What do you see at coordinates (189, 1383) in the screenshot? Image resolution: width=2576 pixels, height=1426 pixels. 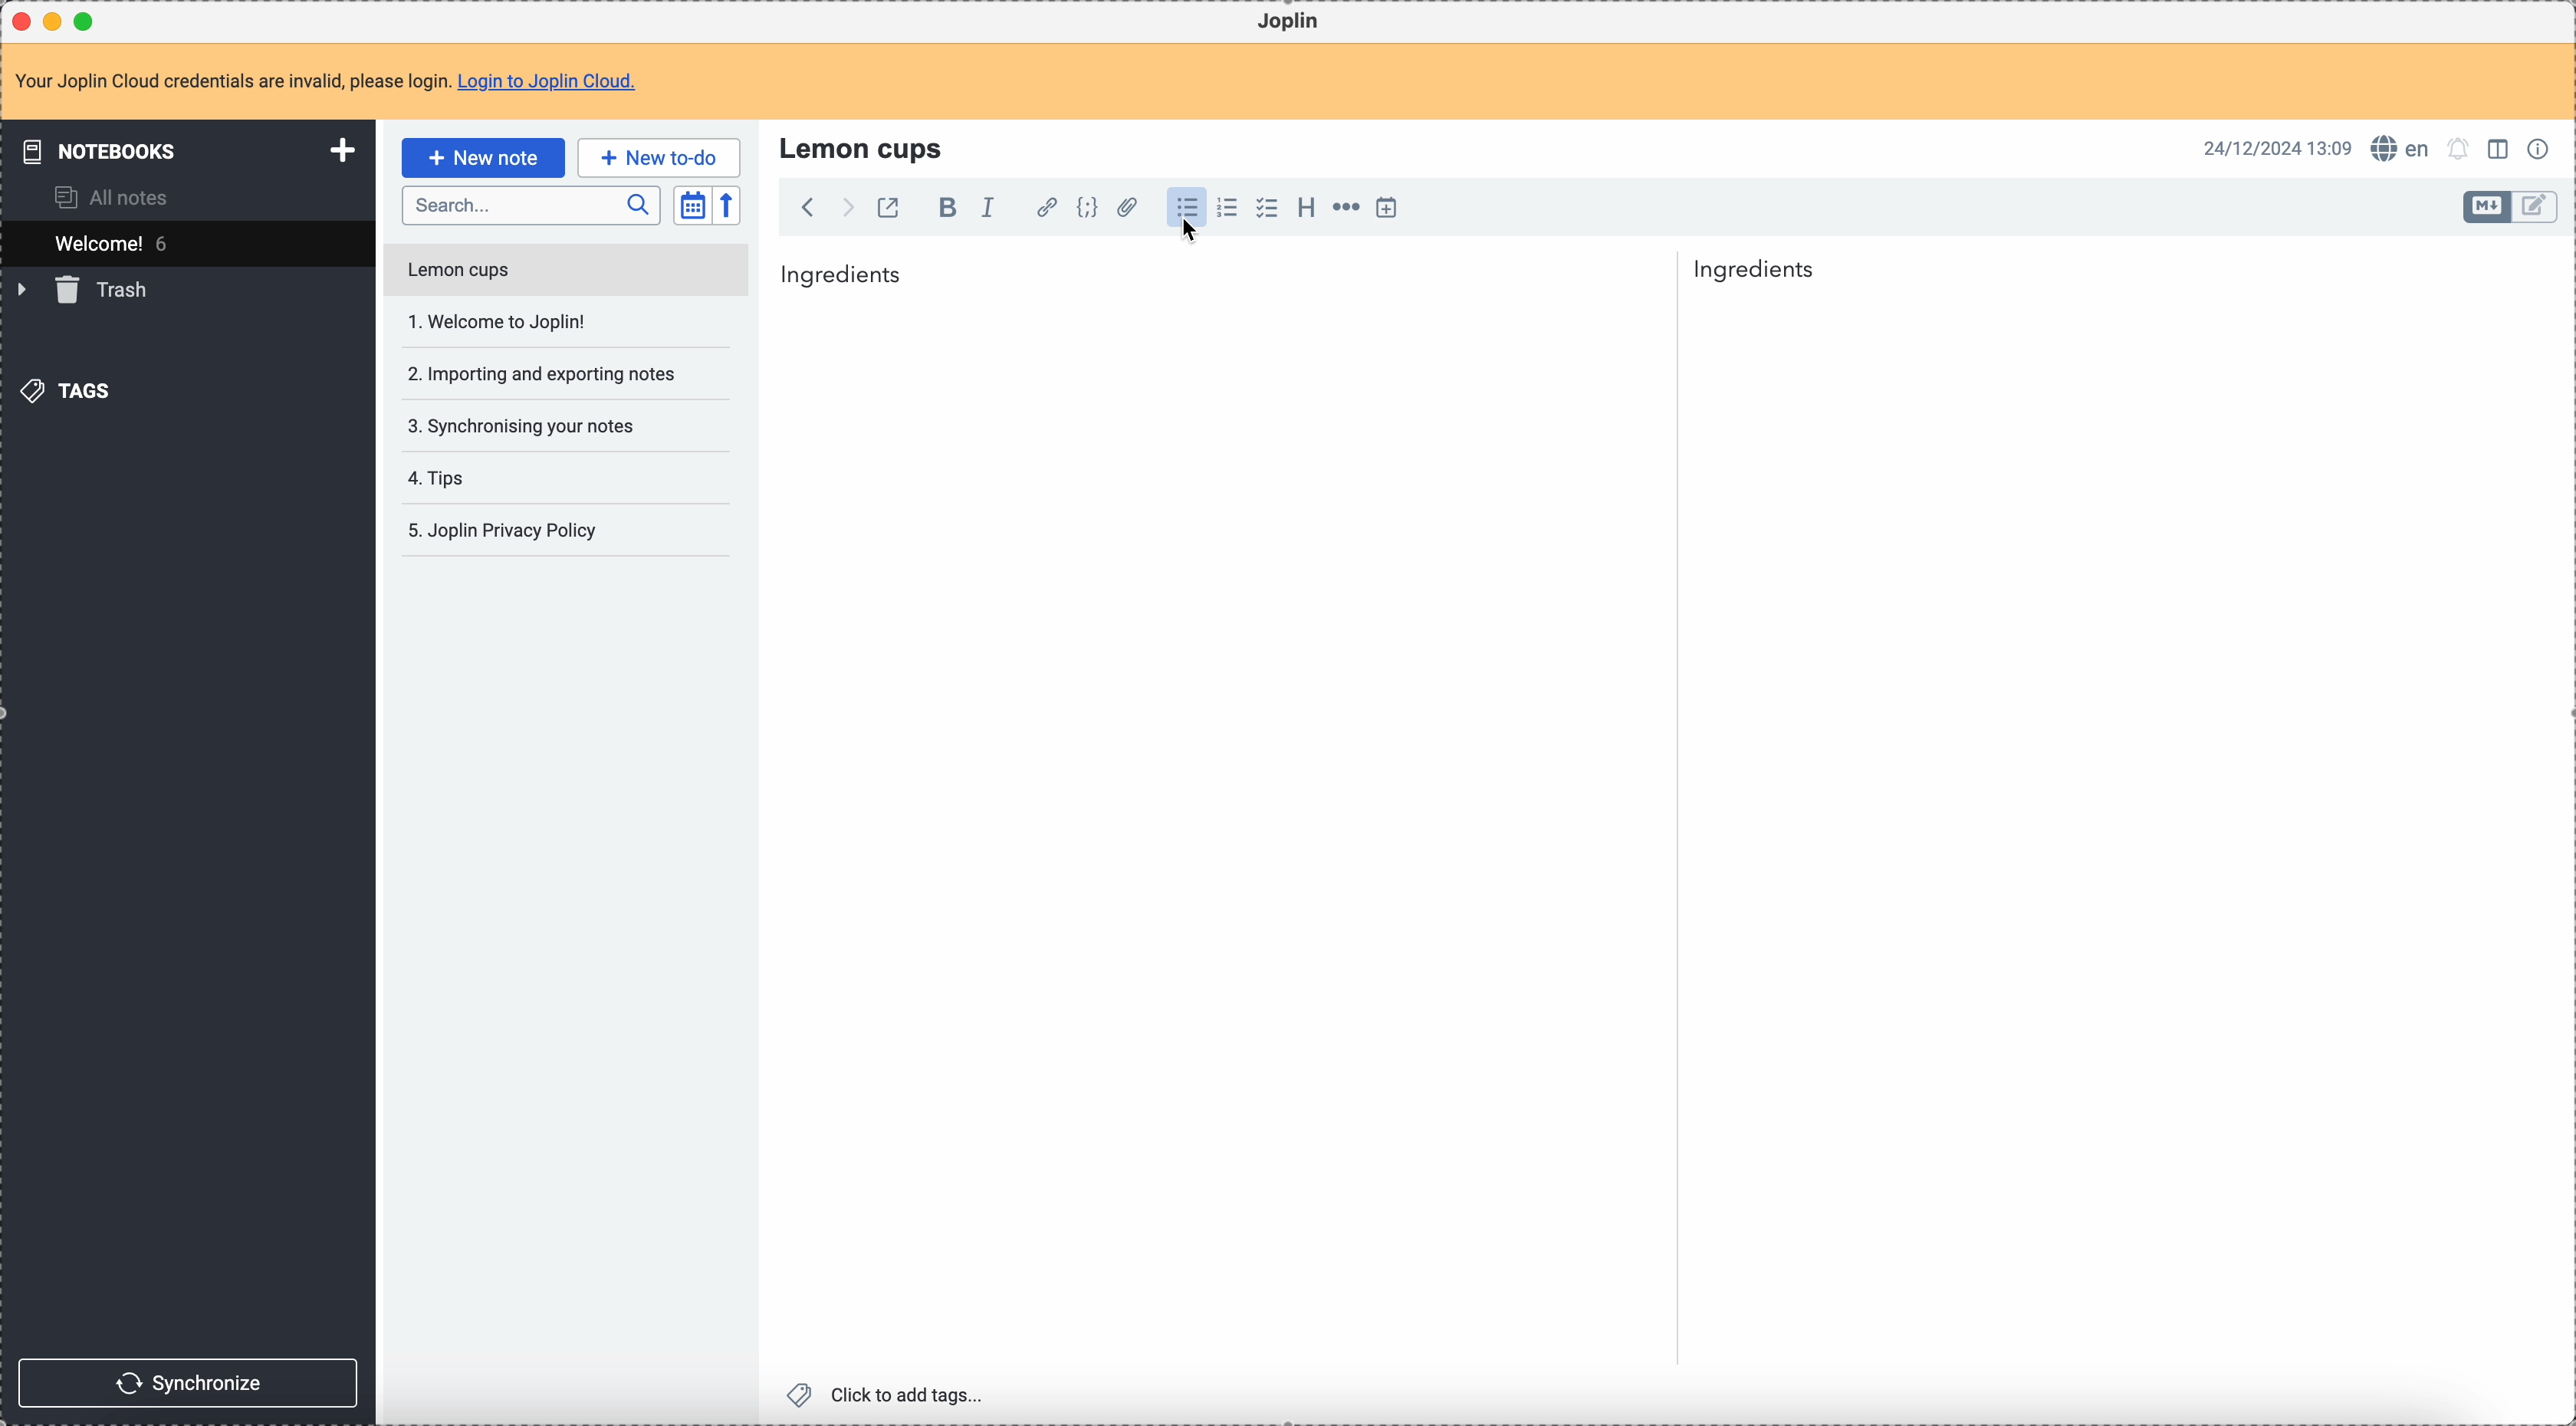 I see `synchronize` at bounding box center [189, 1383].